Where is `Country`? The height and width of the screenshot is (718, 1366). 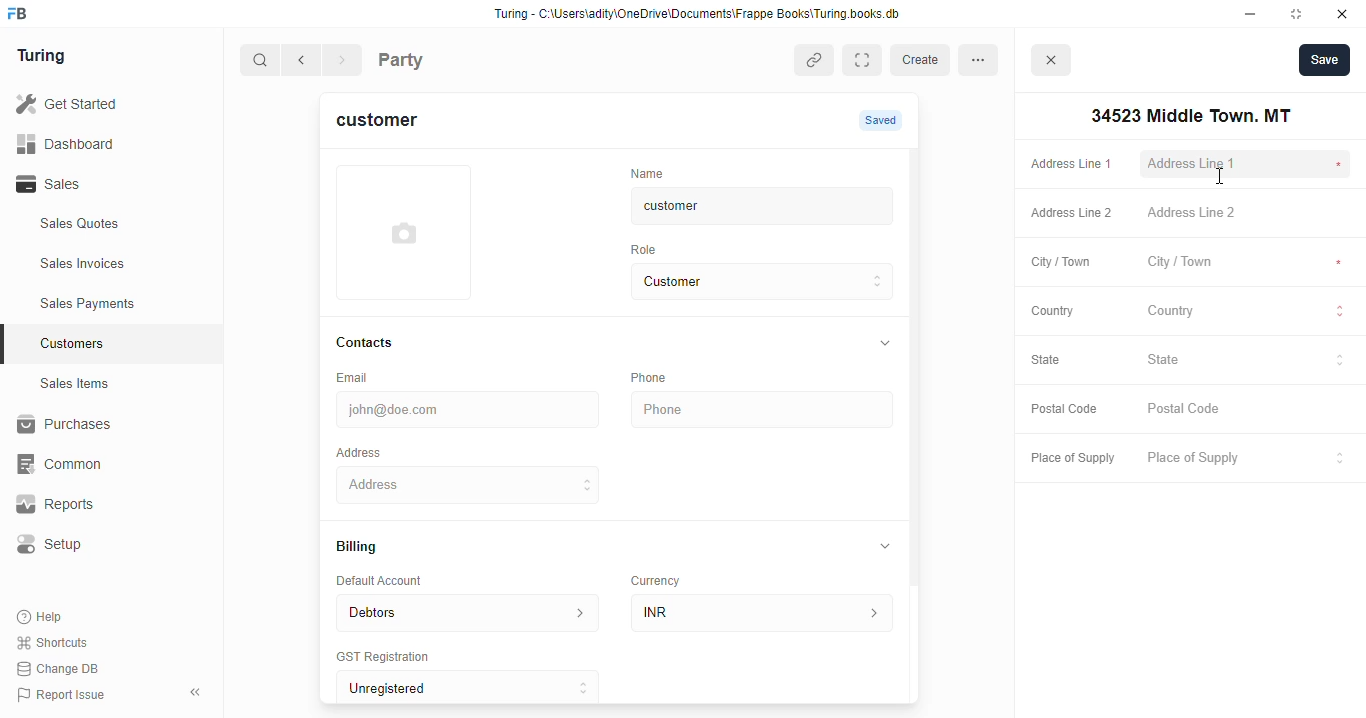 Country is located at coordinates (1248, 313).